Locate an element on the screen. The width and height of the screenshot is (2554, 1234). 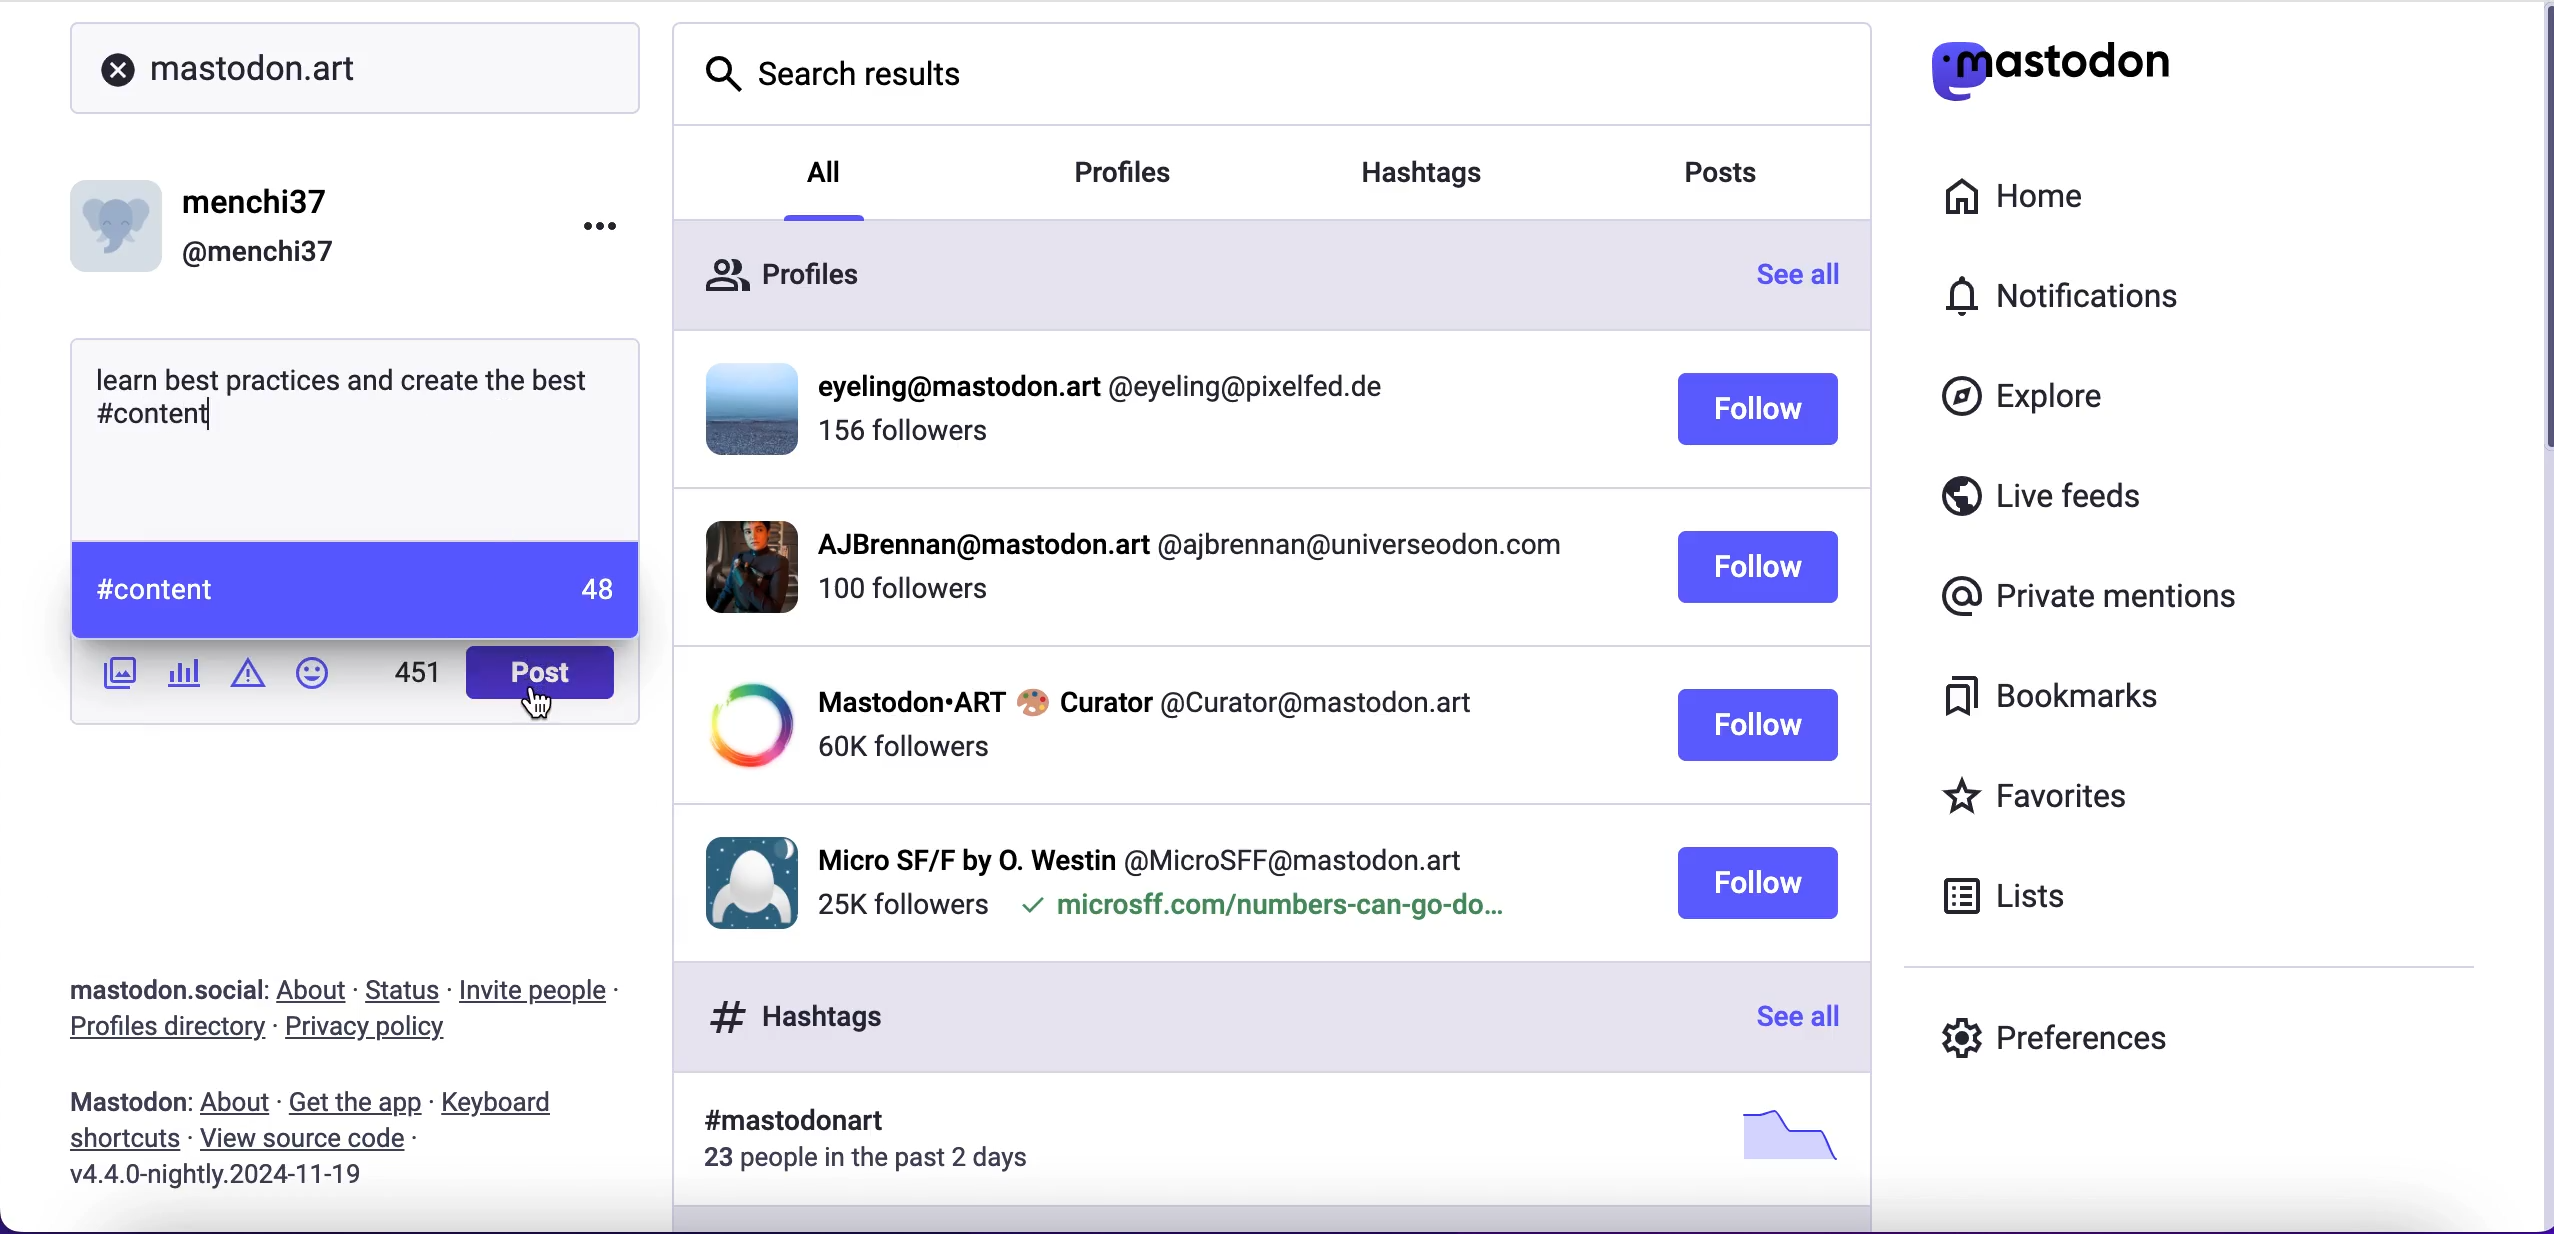
preferences is located at coordinates (2074, 1025).